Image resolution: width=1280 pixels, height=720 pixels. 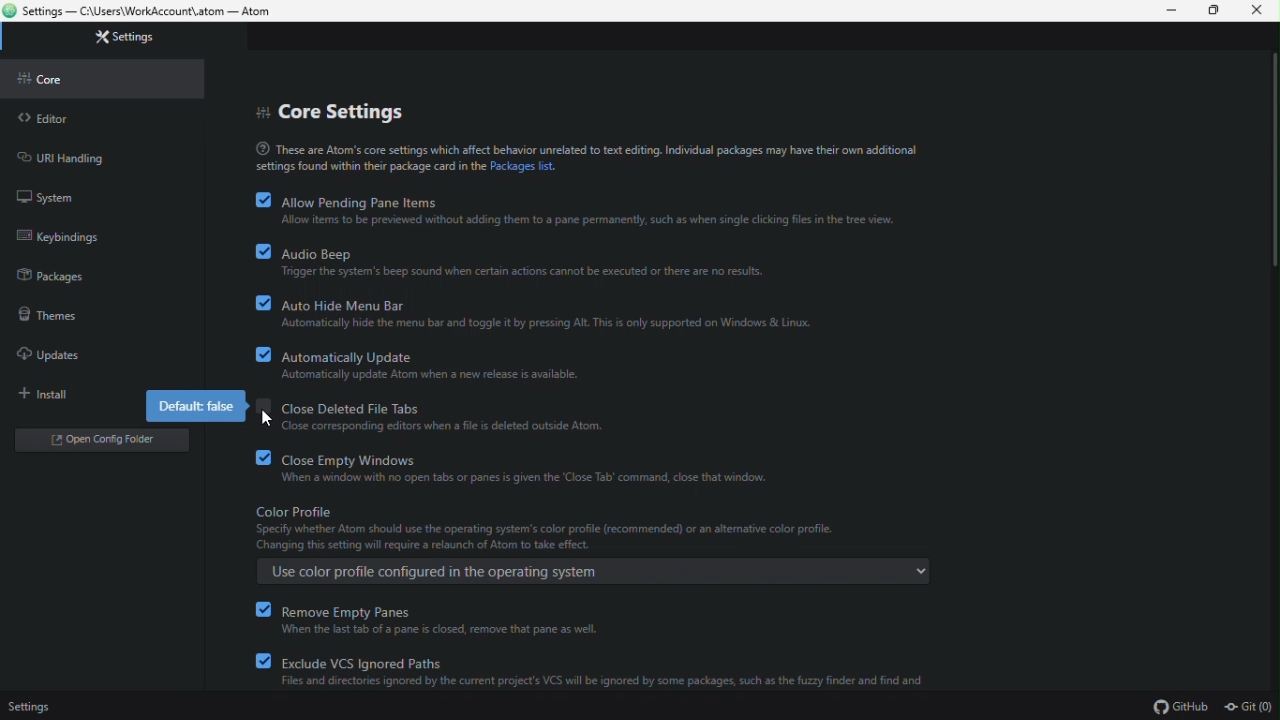 I want to click on checkbox, so click(x=266, y=409).